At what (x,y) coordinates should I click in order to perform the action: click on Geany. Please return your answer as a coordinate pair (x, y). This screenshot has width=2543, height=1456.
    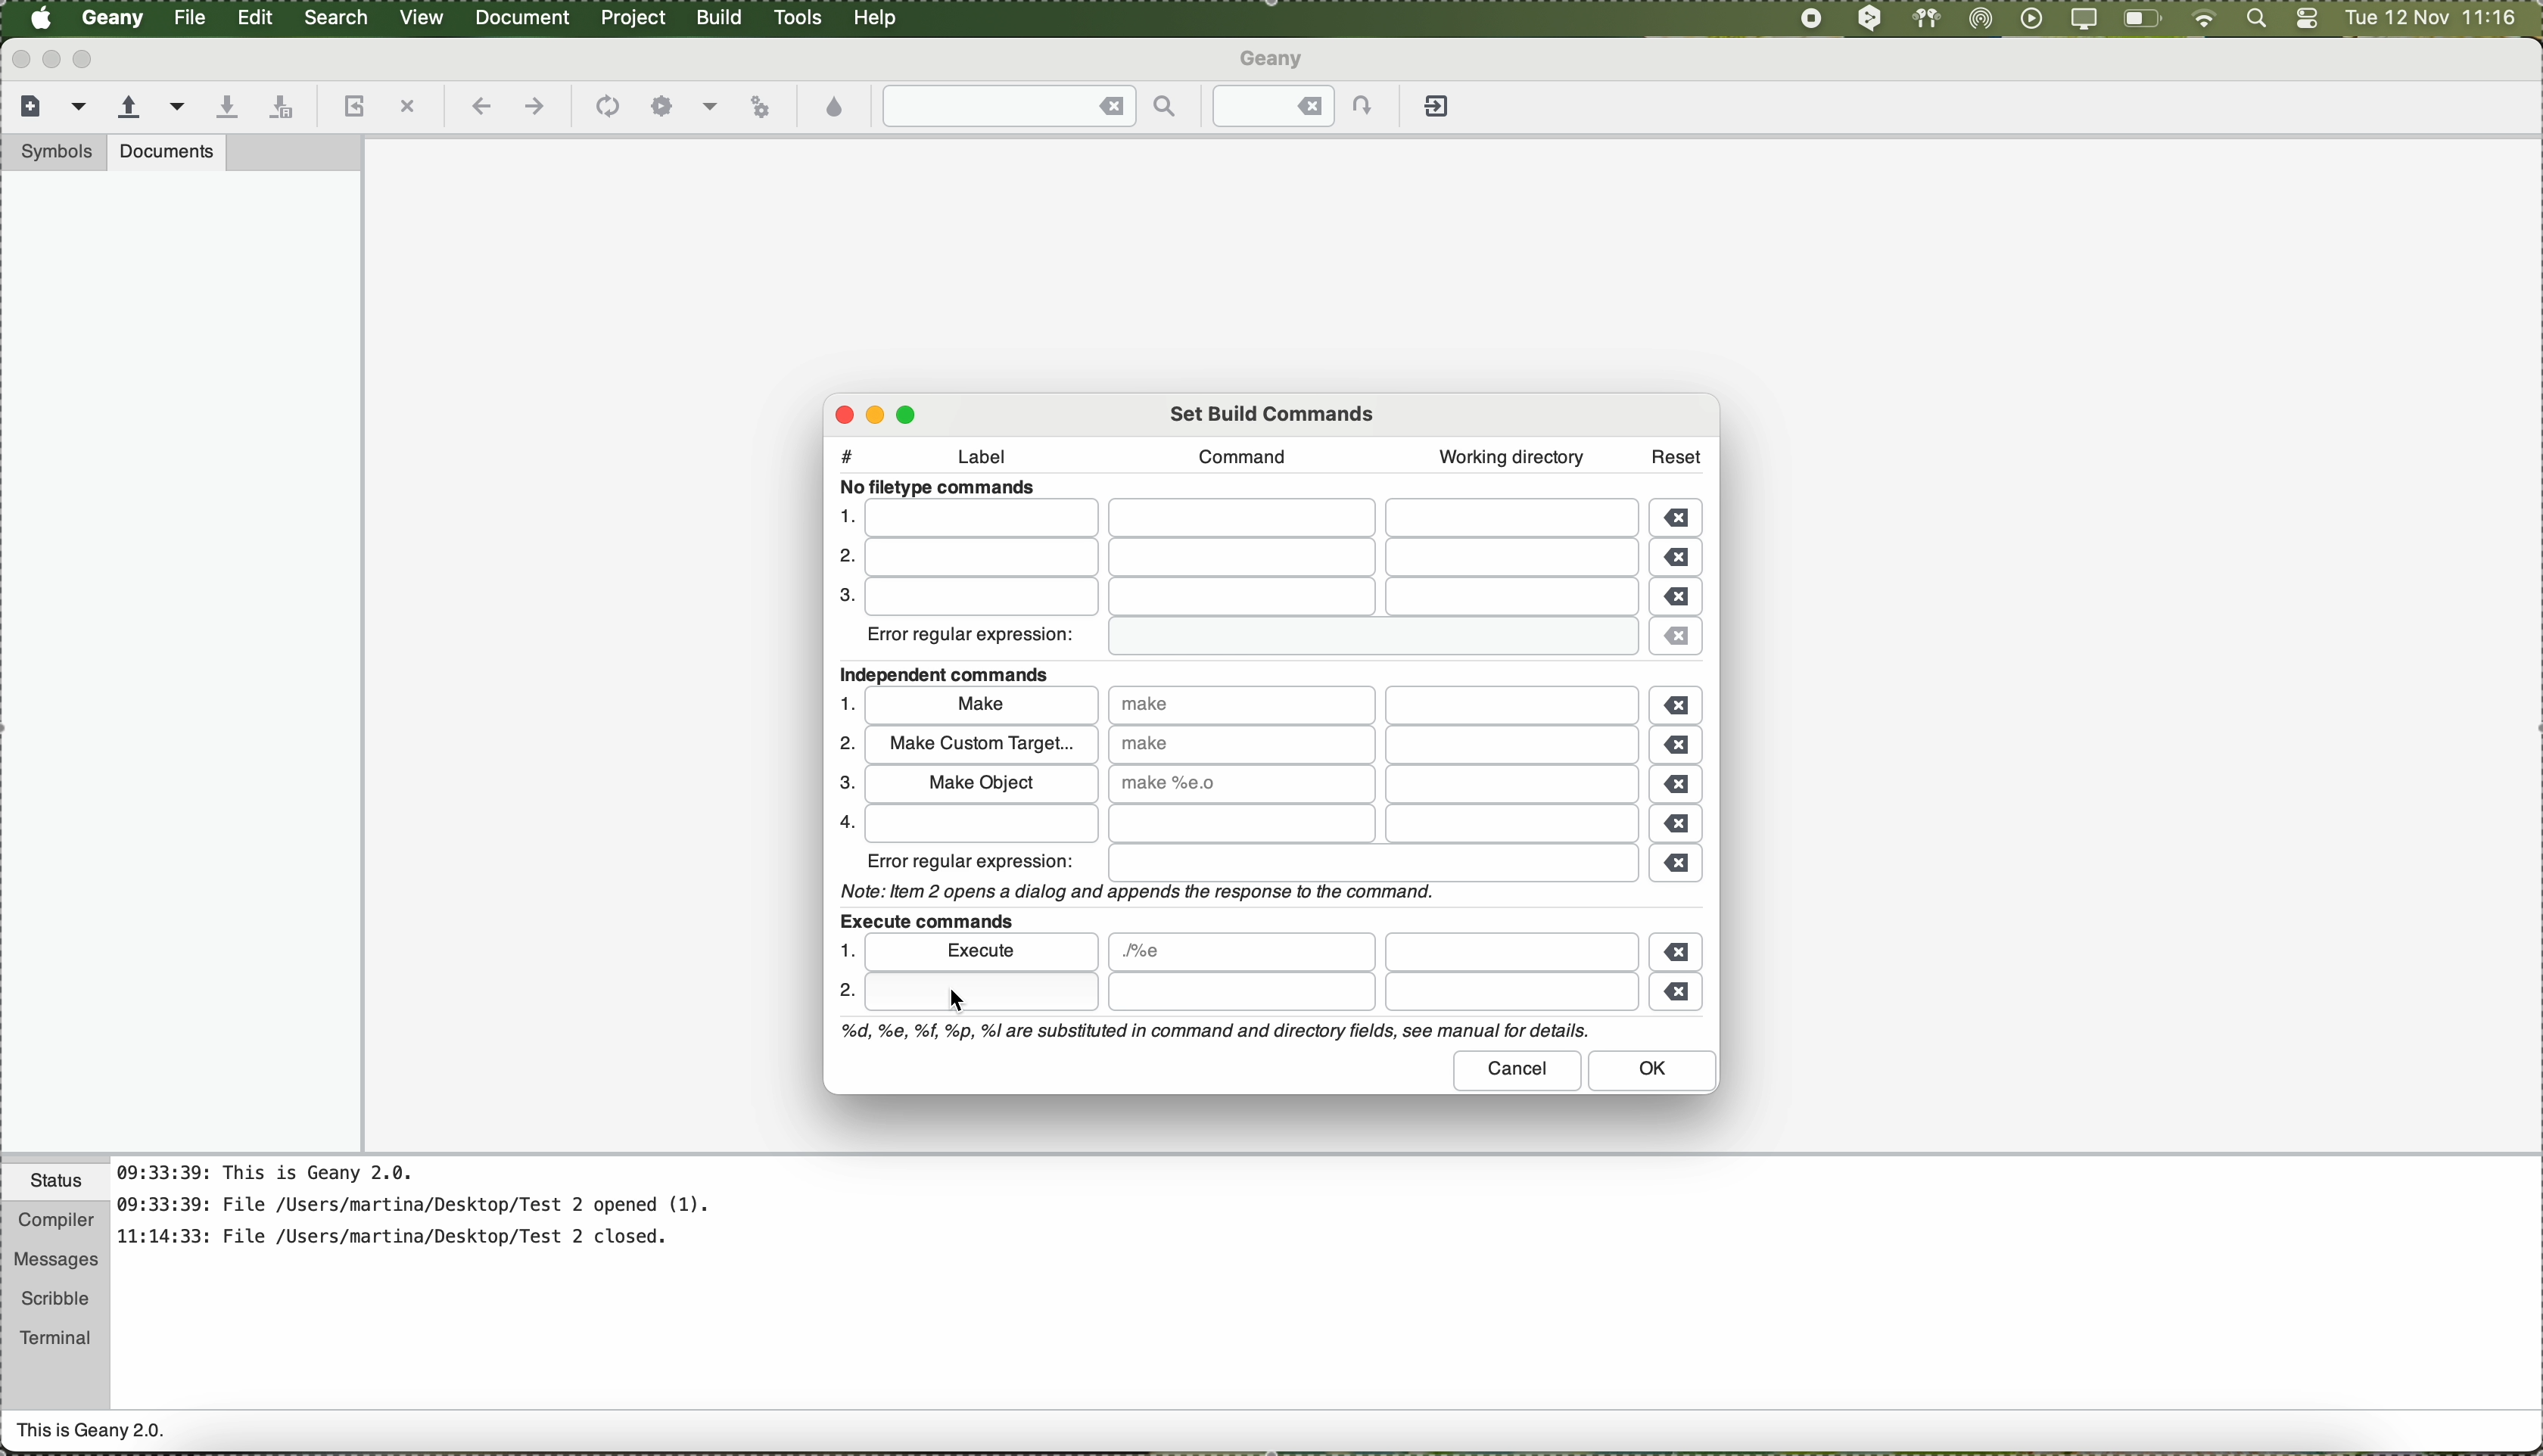
    Looking at the image, I should click on (1275, 61).